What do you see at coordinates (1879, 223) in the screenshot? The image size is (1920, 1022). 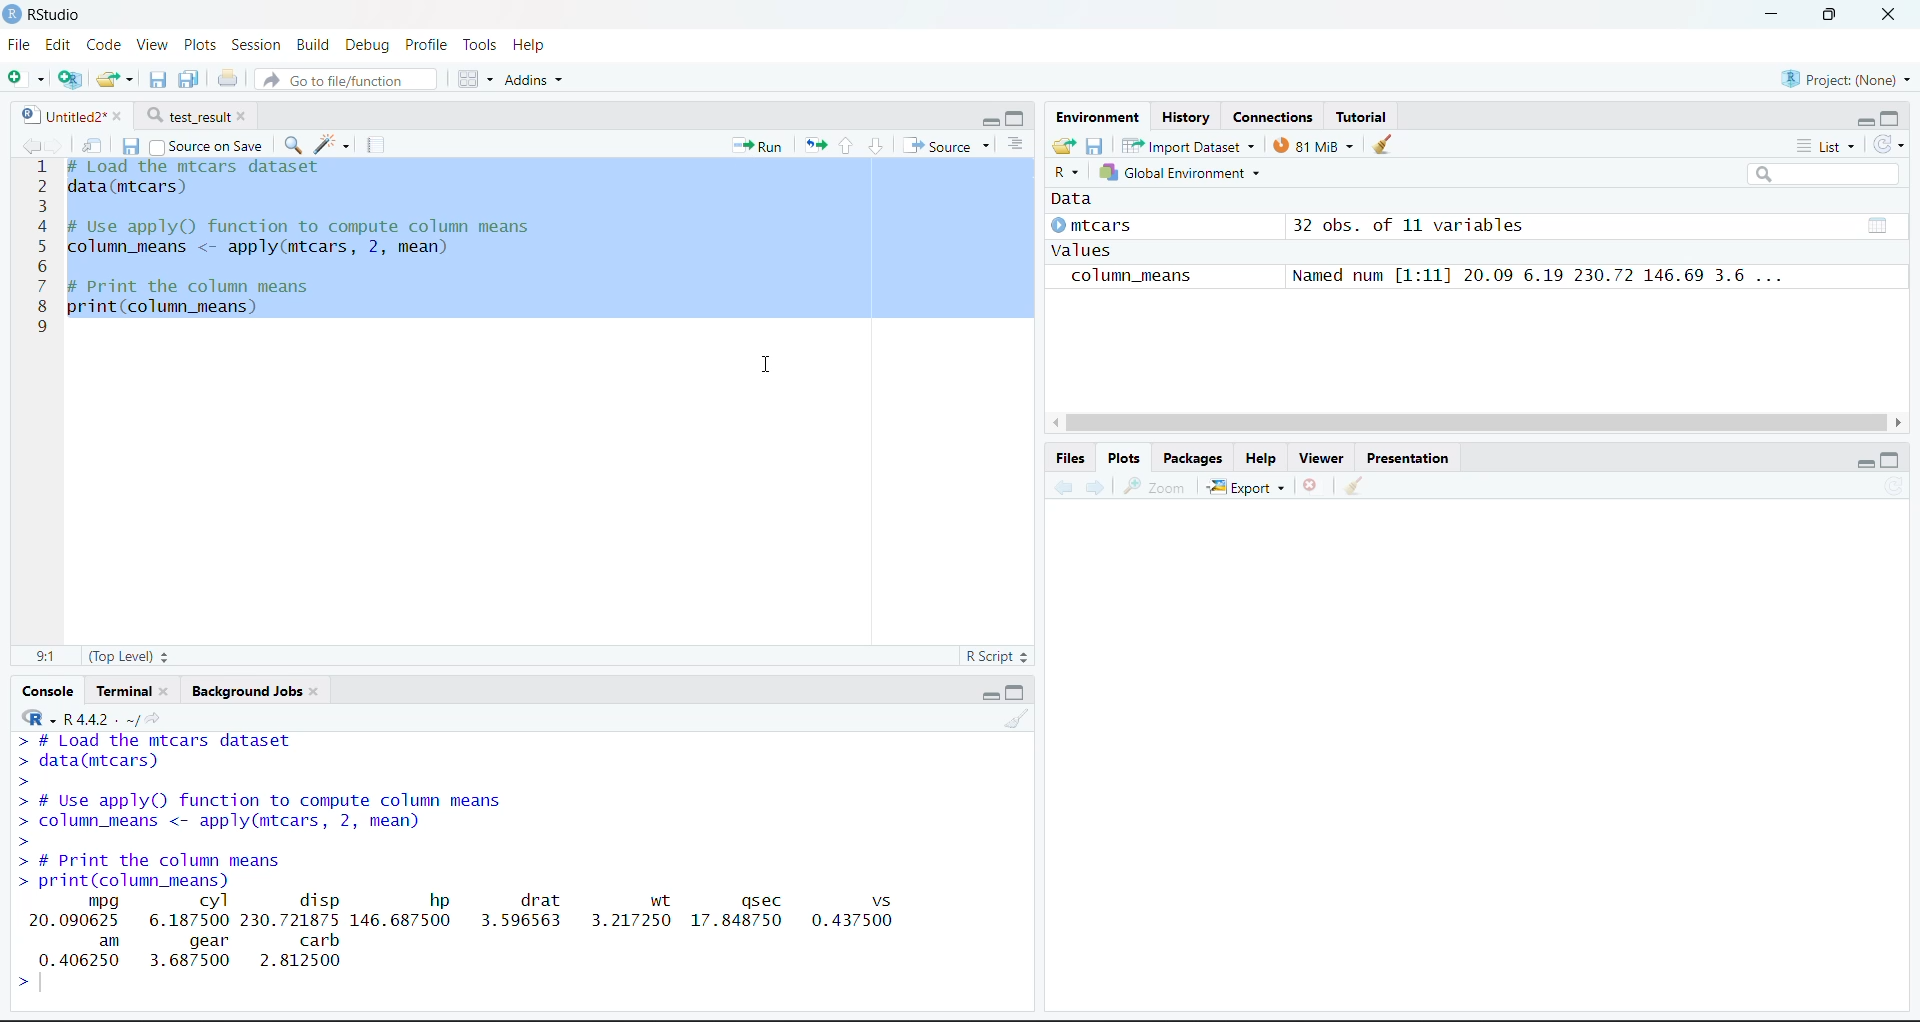 I see `Data/Table` at bounding box center [1879, 223].